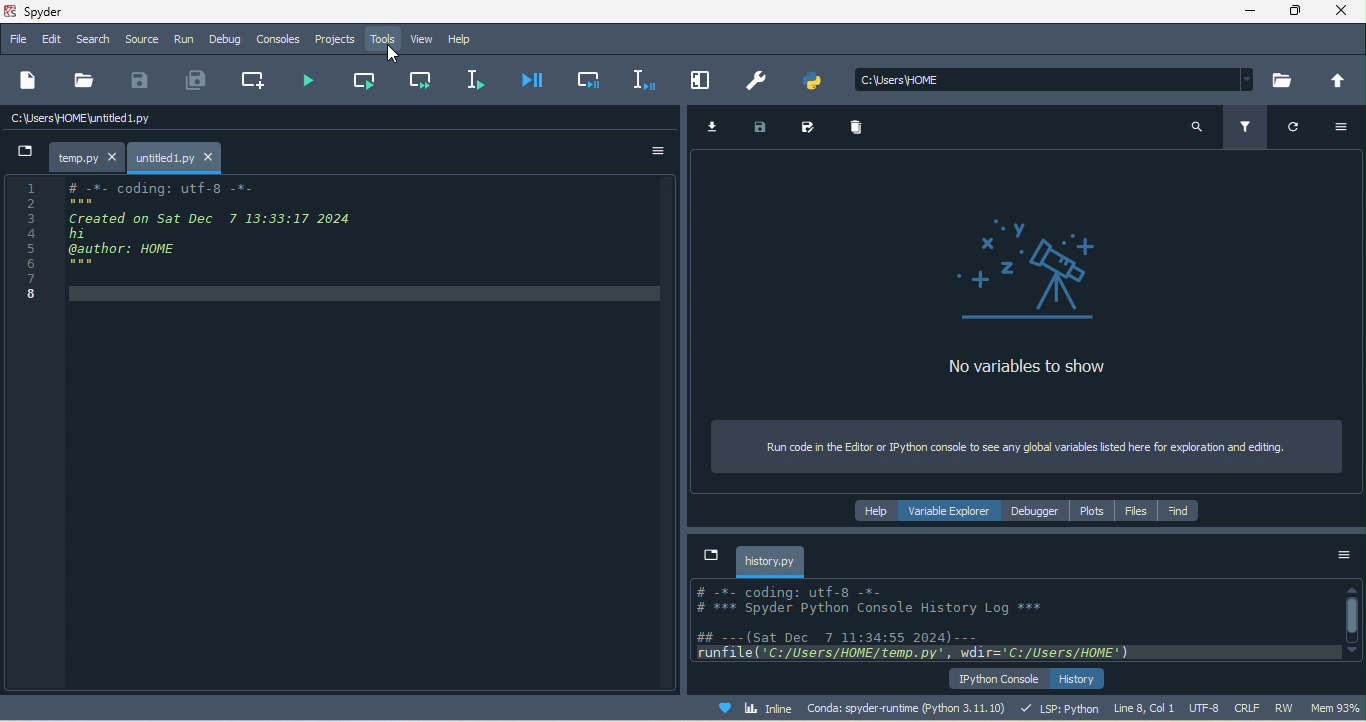 This screenshot has height=722, width=1366. Describe the element at coordinates (1255, 13) in the screenshot. I see `minimize` at that location.